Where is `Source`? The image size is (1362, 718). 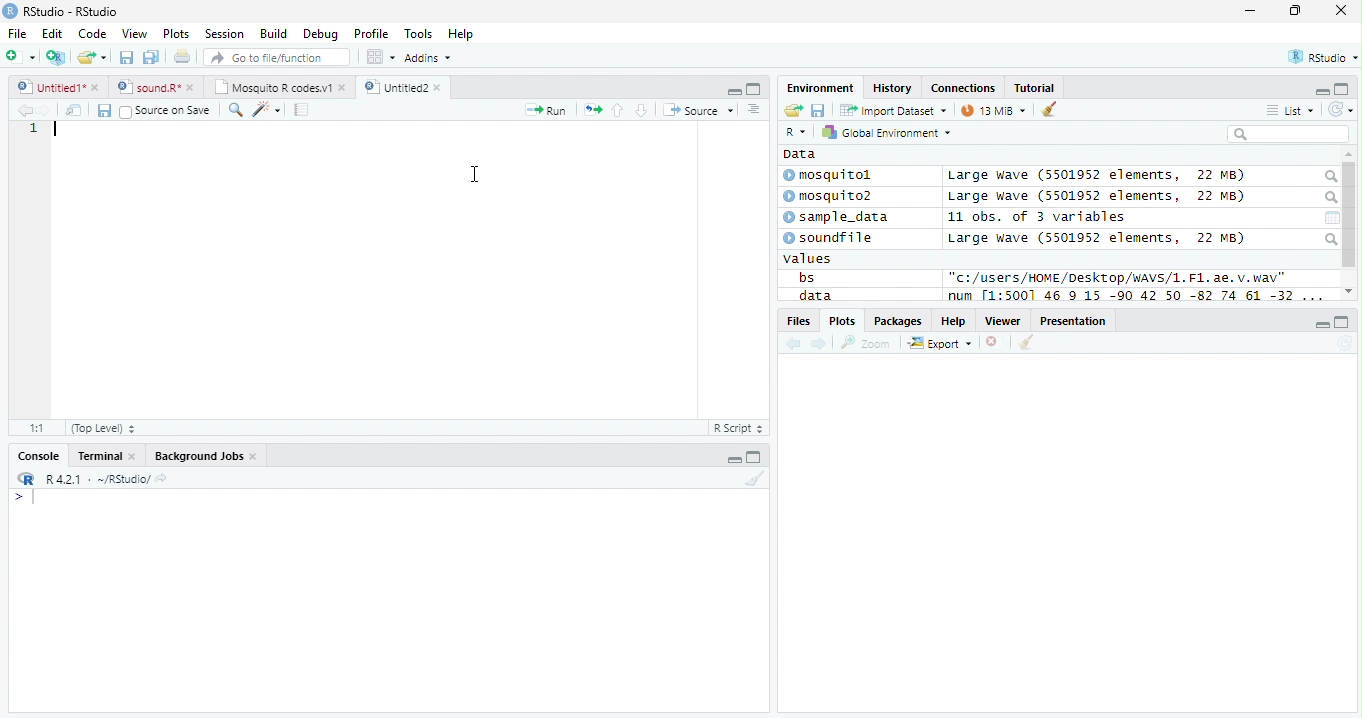
Source is located at coordinates (700, 109).